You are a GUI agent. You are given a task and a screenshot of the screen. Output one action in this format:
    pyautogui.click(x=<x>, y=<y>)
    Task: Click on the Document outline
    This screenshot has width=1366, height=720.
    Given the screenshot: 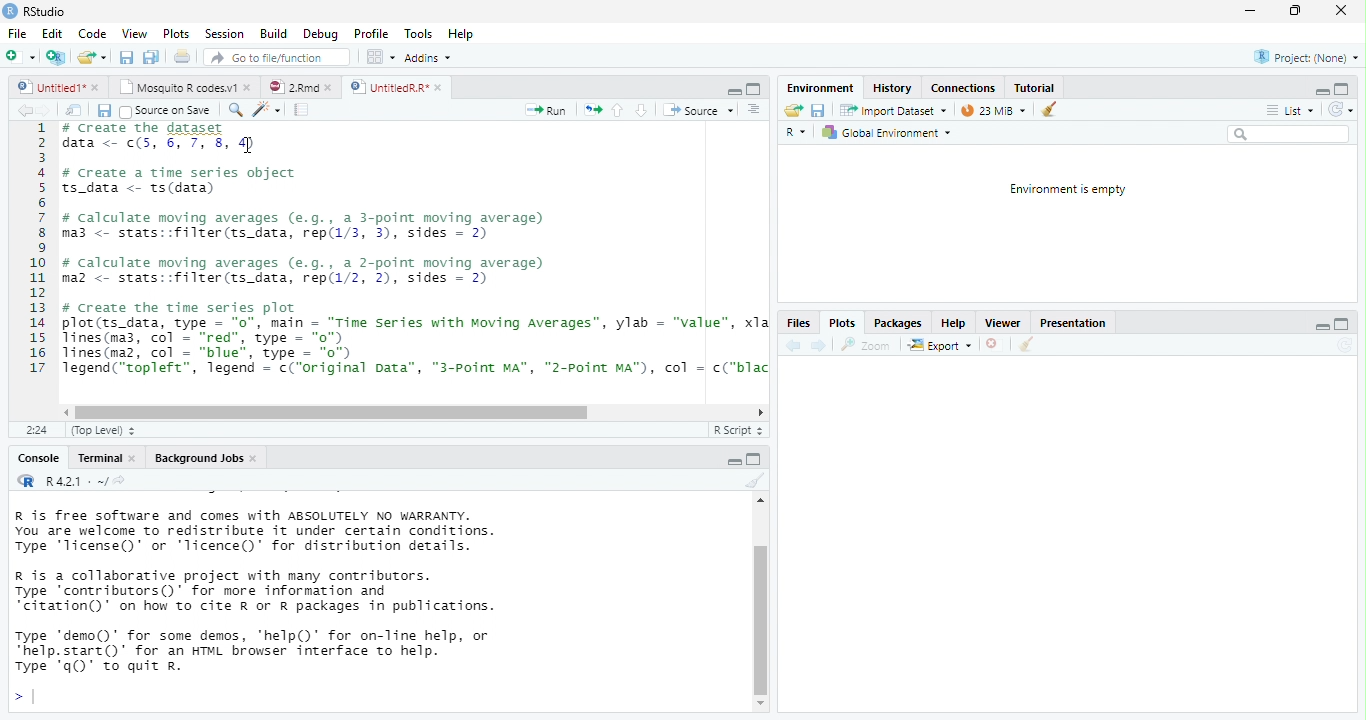 What is the action you would take?
    pyautogui.click(x=755, y=110)
    